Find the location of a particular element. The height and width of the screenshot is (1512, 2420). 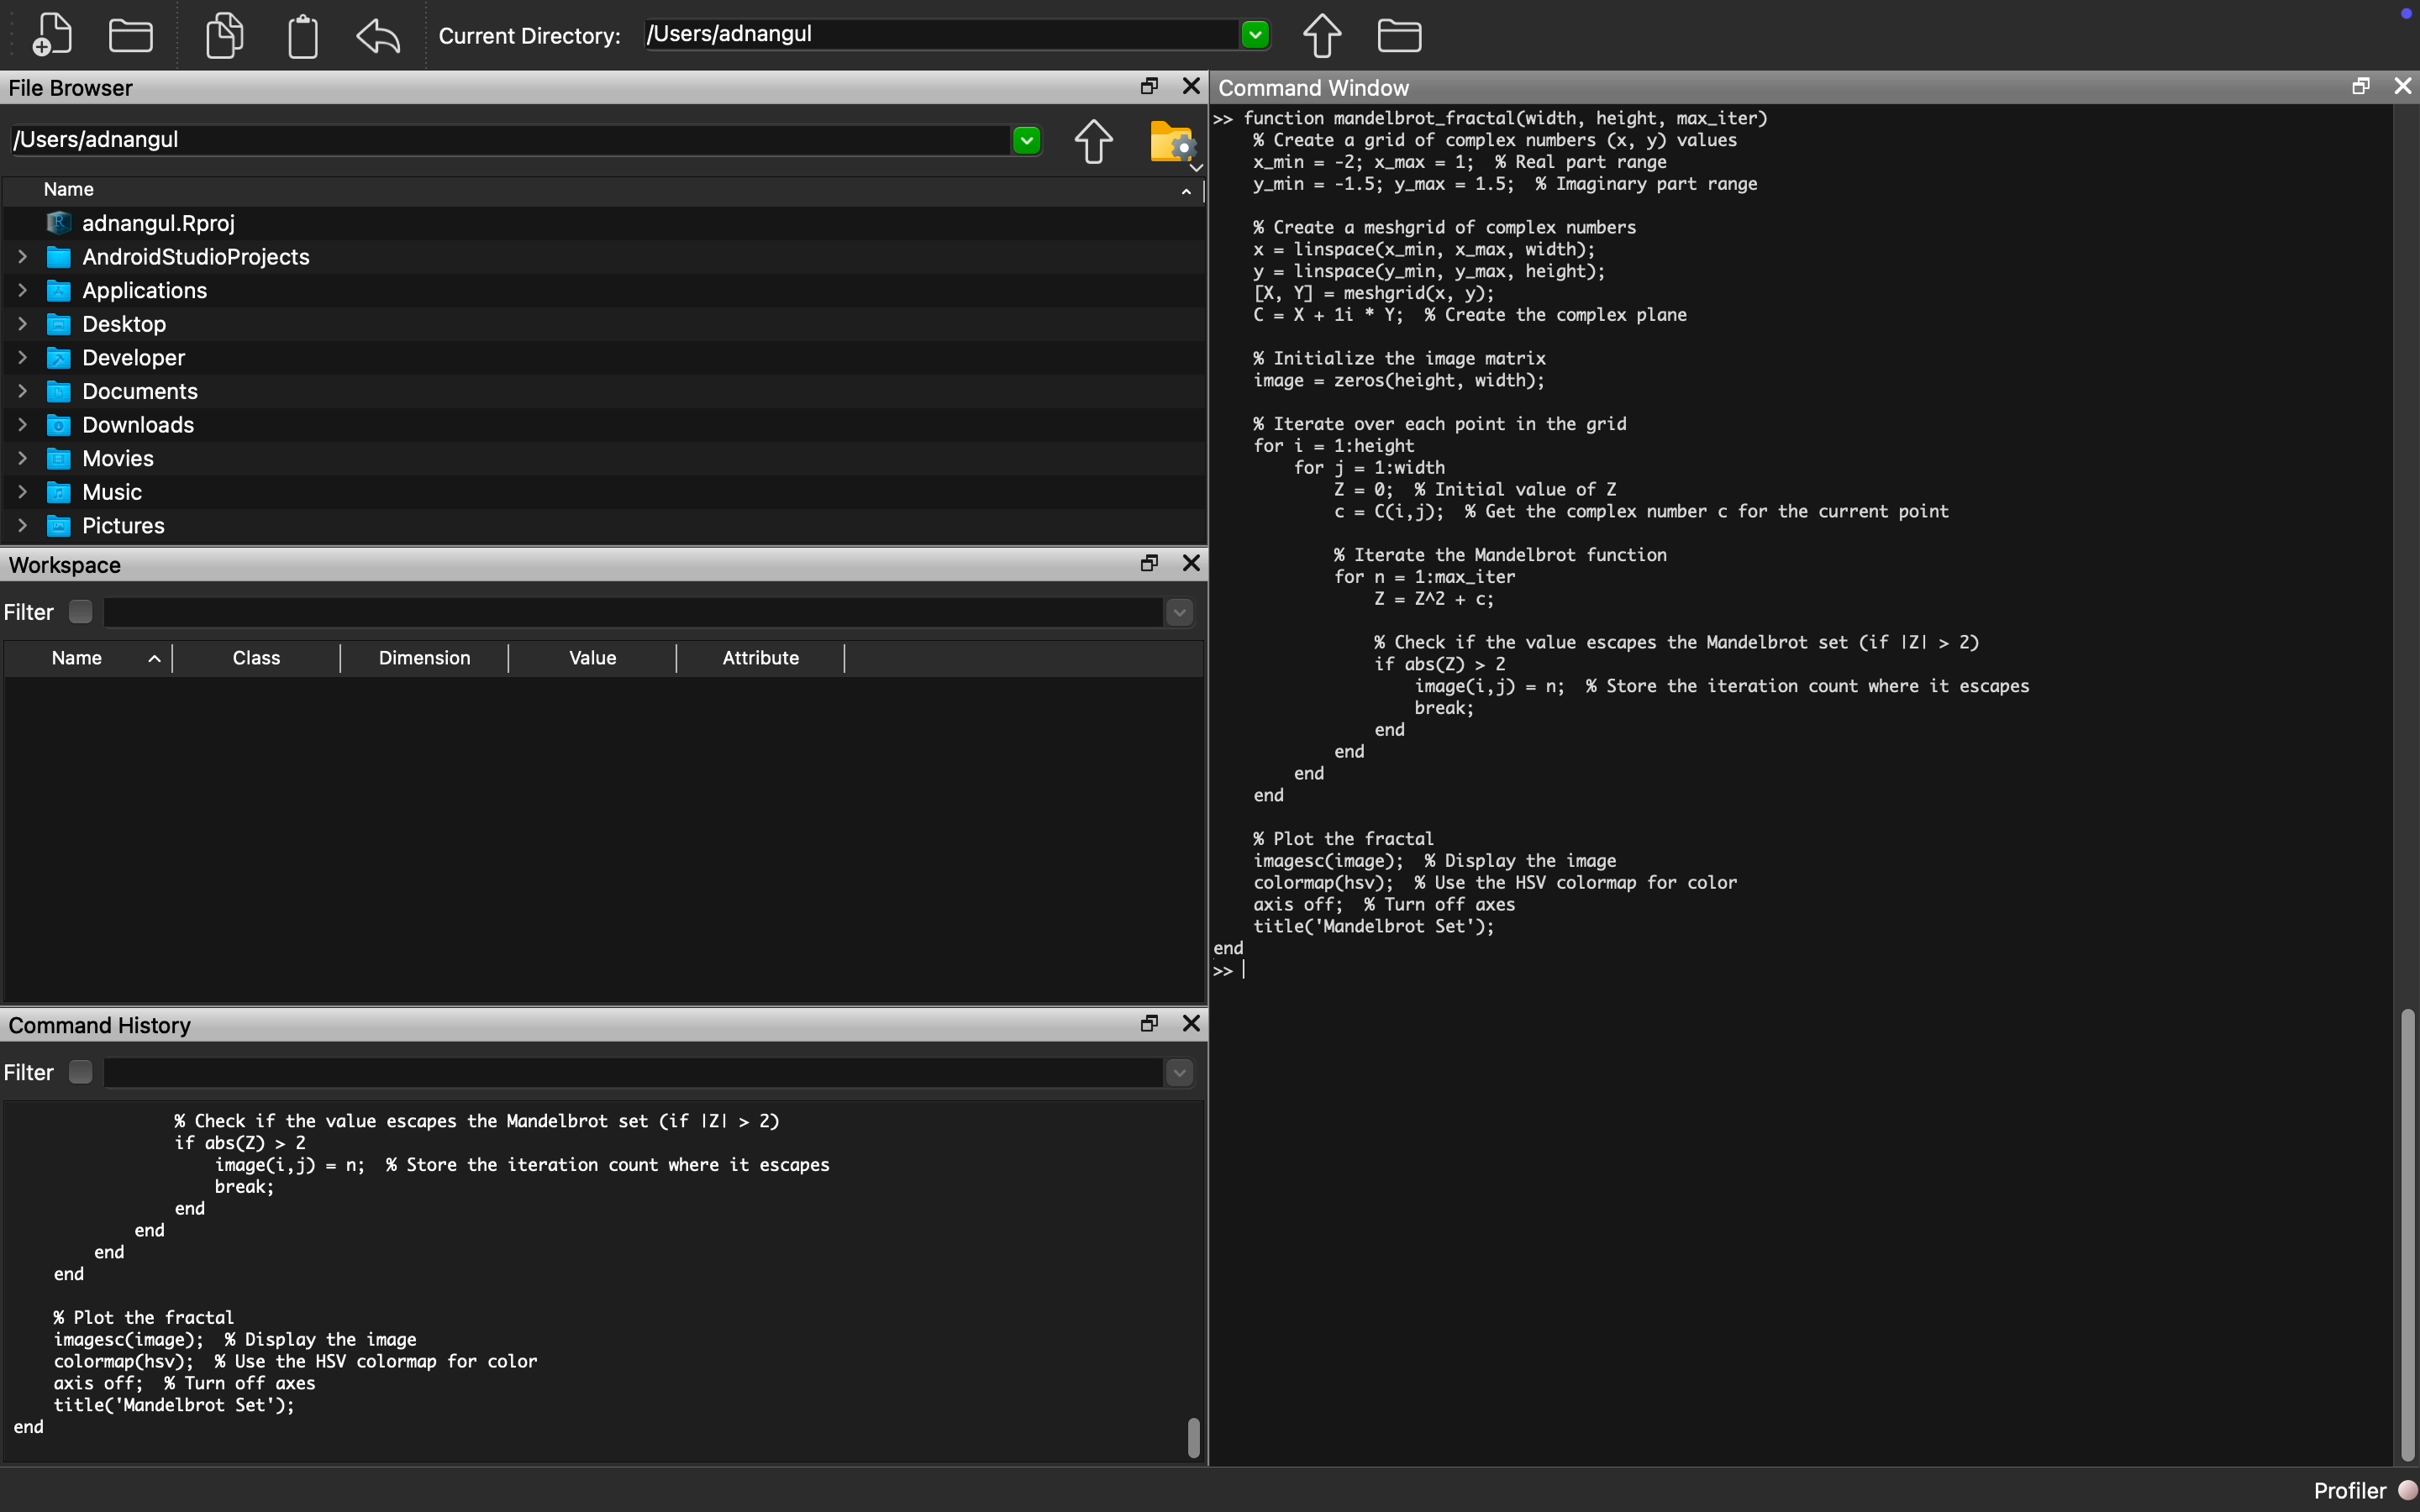

Dropdown is located at coordinates (652, 616).